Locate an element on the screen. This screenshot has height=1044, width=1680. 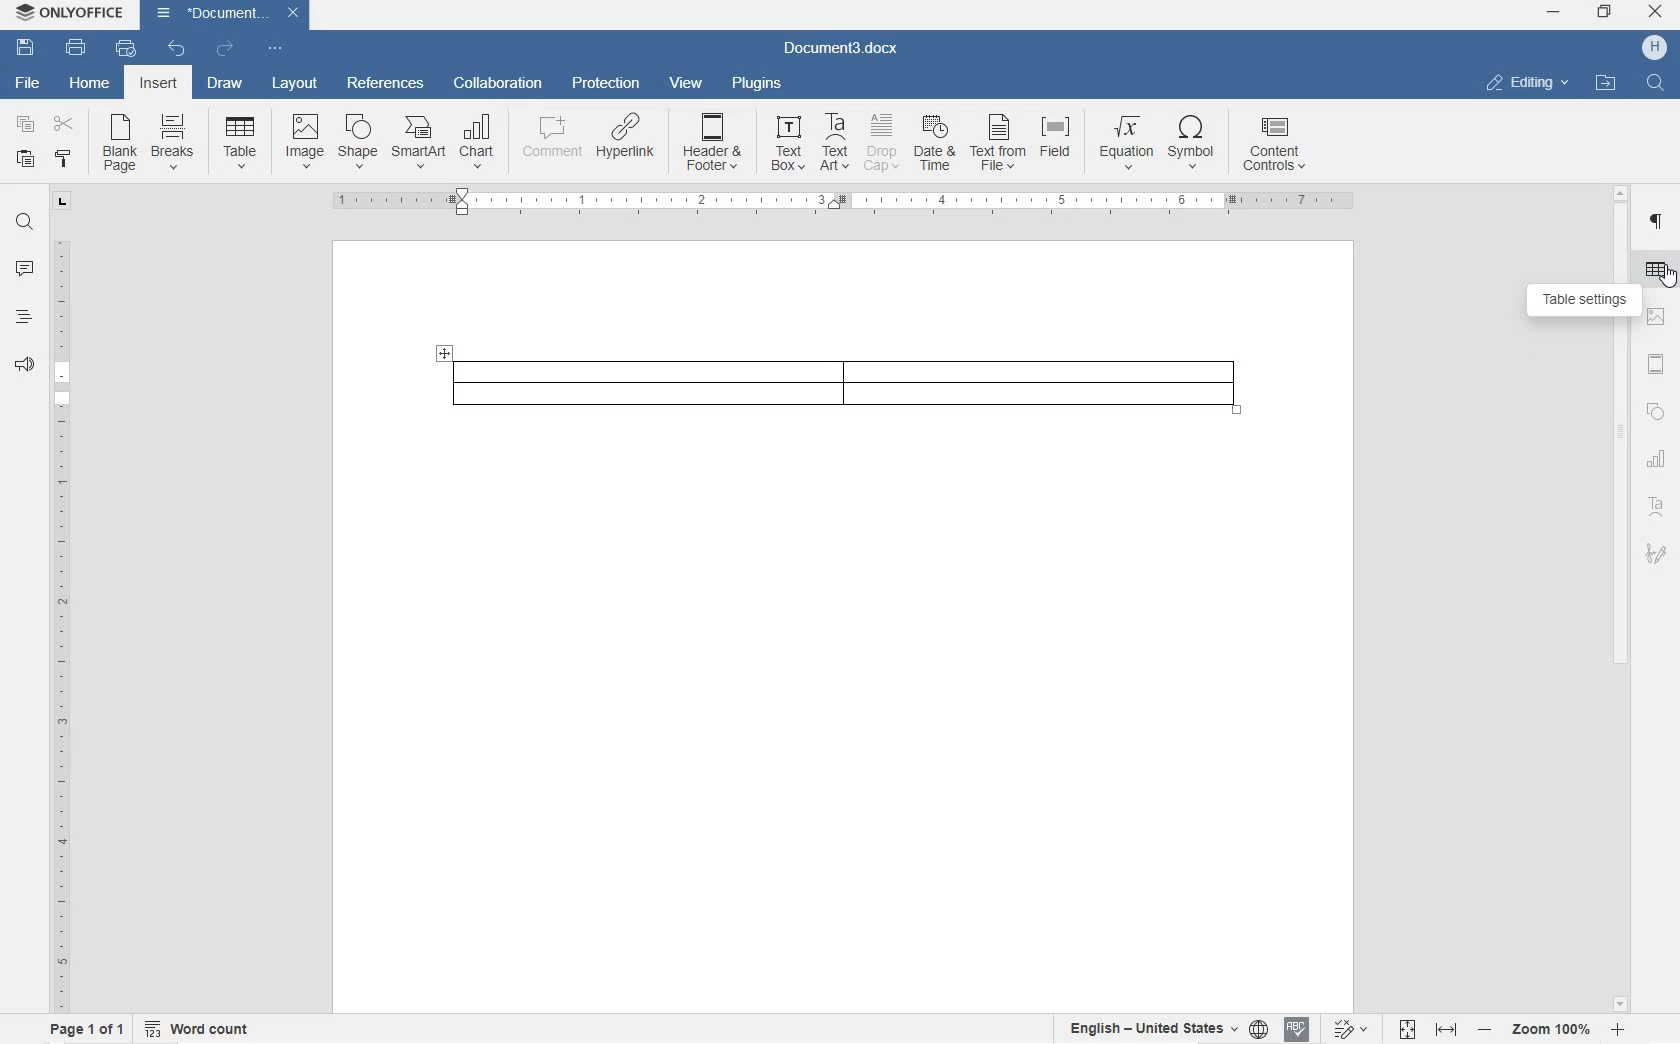
table settings is located at coordinates (1583, 301).